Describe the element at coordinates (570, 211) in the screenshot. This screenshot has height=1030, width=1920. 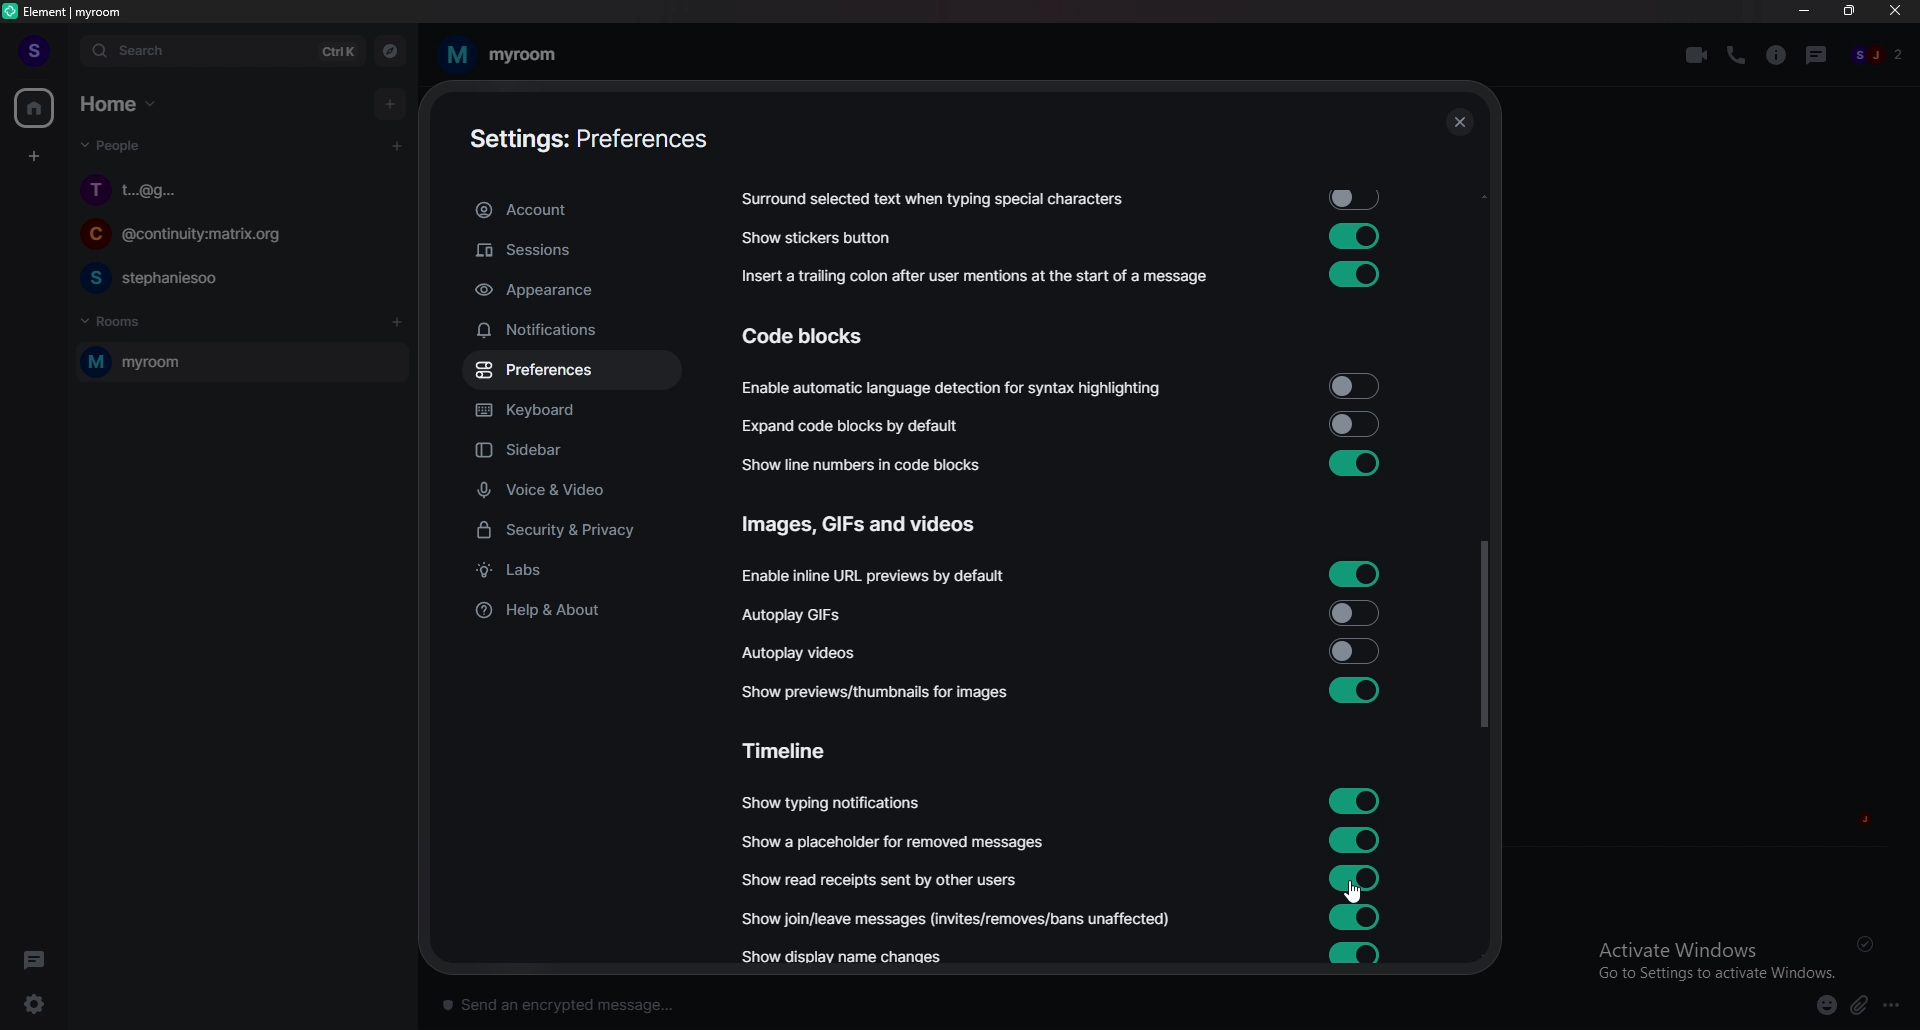
I see `account` at that location.